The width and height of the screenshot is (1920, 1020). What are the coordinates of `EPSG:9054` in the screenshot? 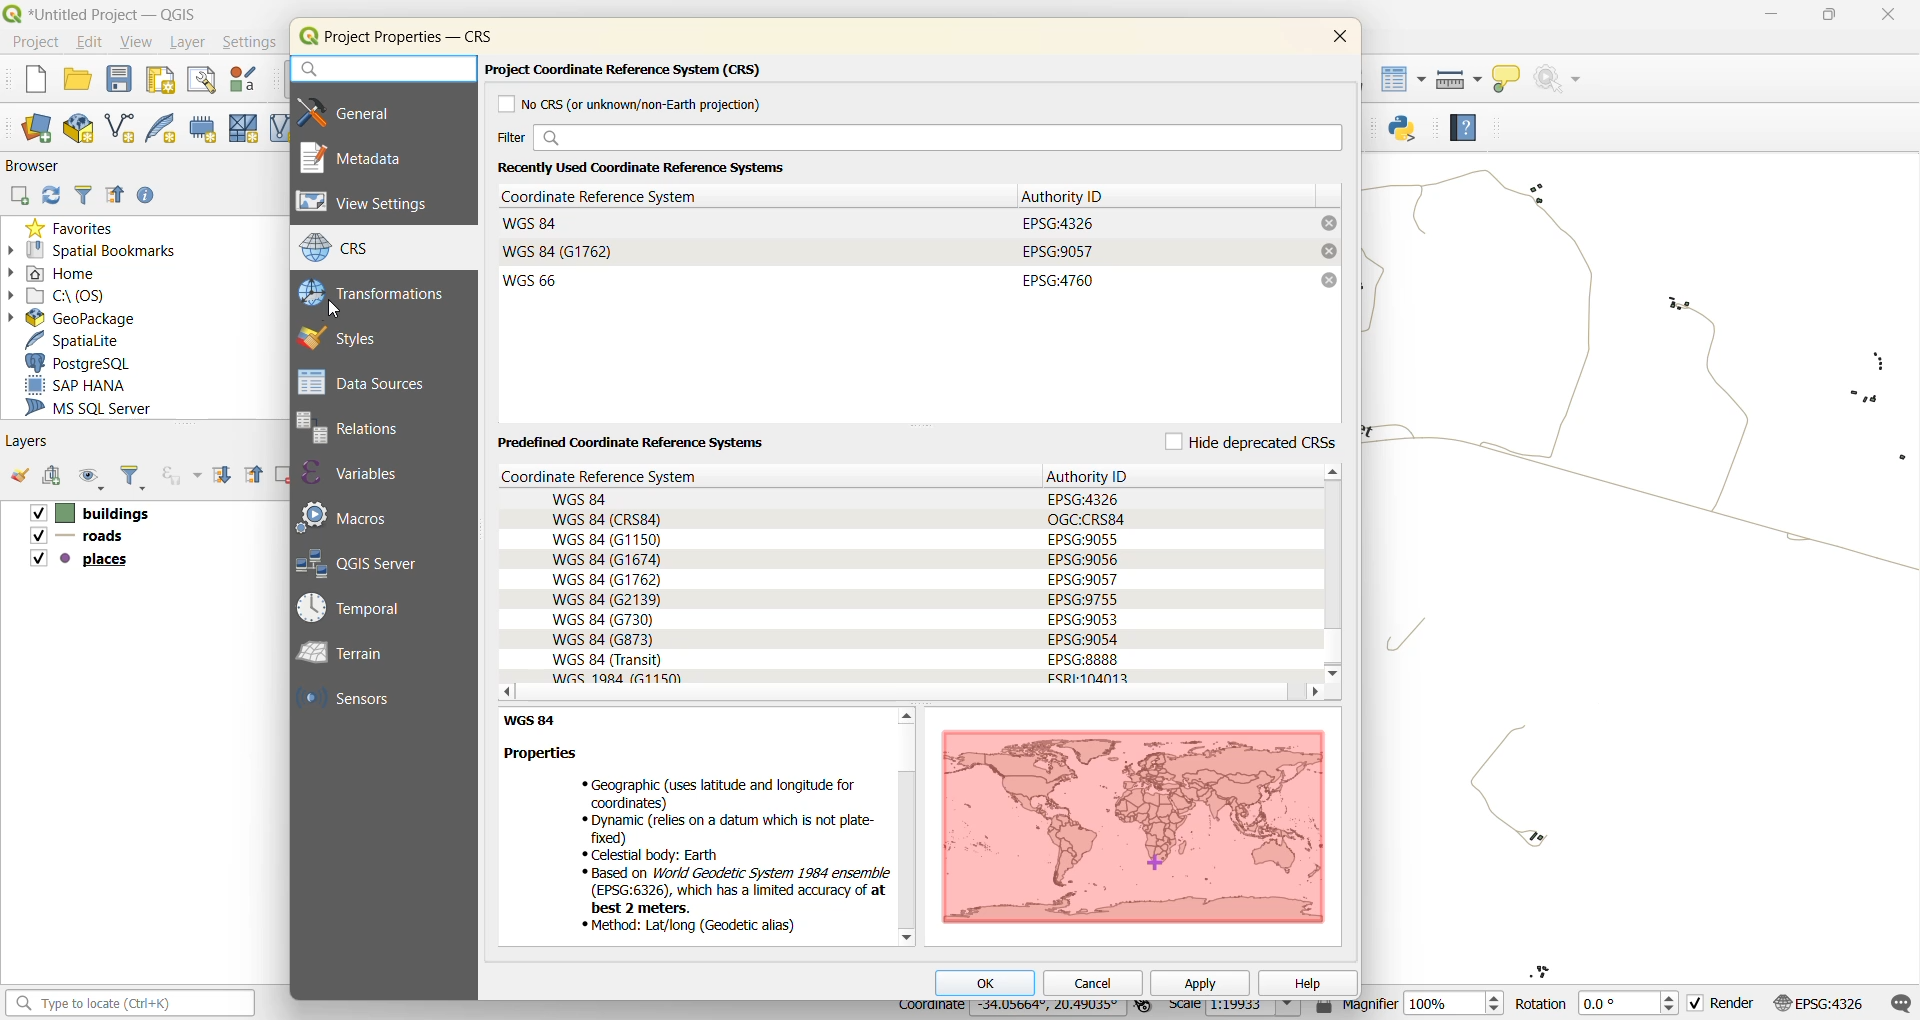 It's located at (1084, 639).